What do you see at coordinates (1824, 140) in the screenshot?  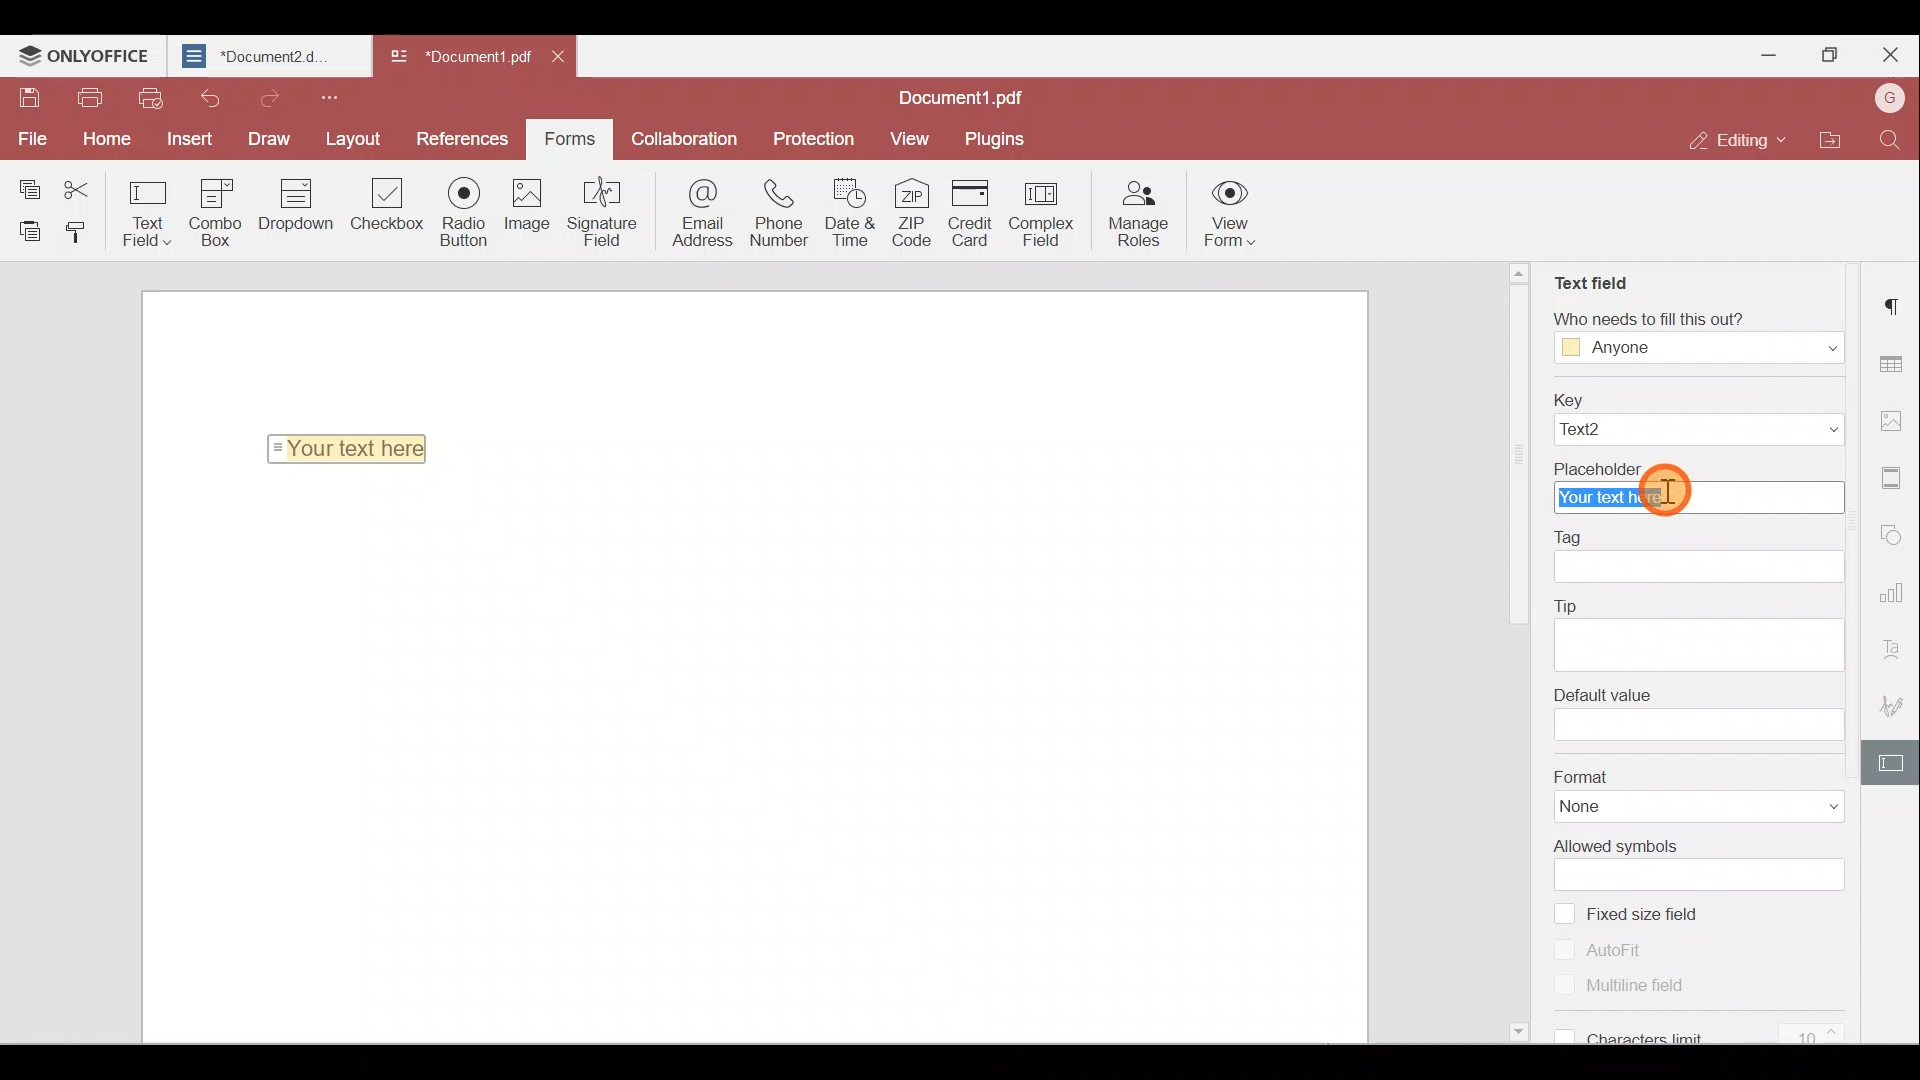 I see `Open file location` at bounding box center [1824, 140].